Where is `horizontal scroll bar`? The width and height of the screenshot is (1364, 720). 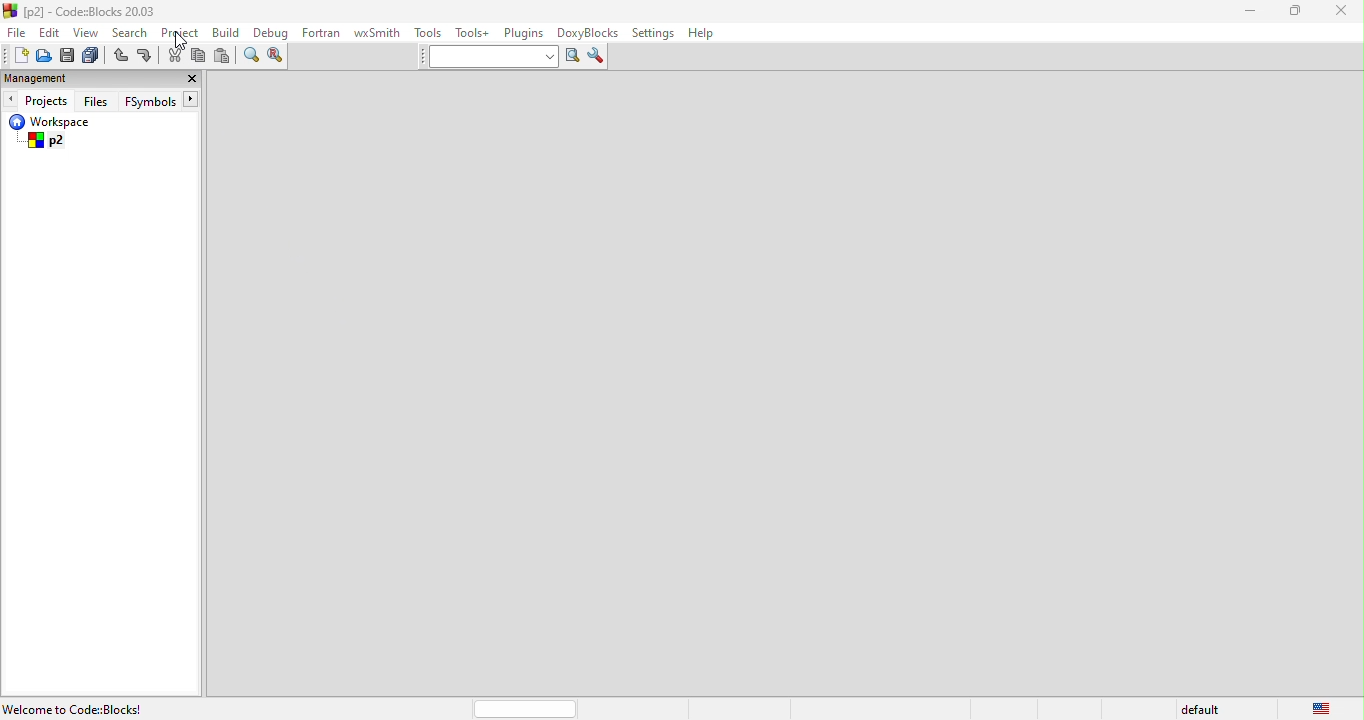
horizontal scroll bar is located at coordinates (528, 708).